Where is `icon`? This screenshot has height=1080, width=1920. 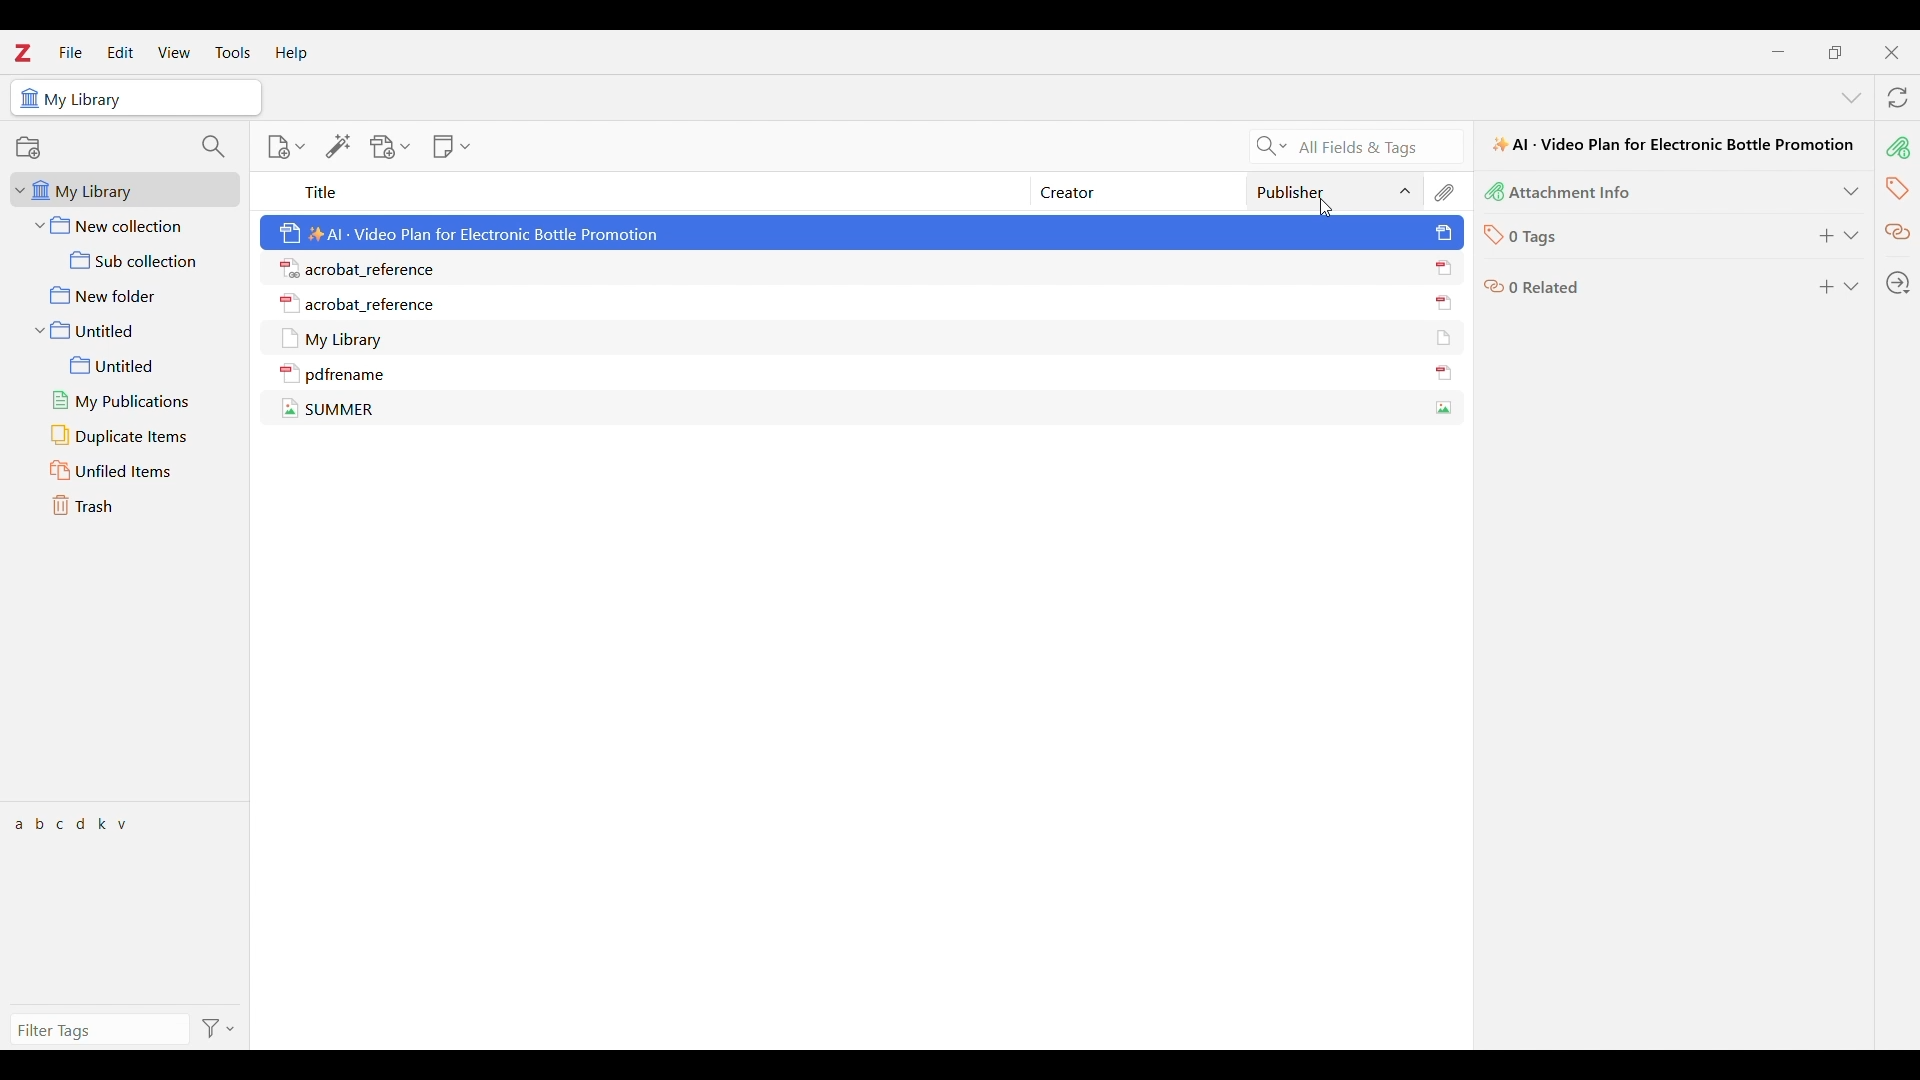
icon is located at coordinates (1442, 336).